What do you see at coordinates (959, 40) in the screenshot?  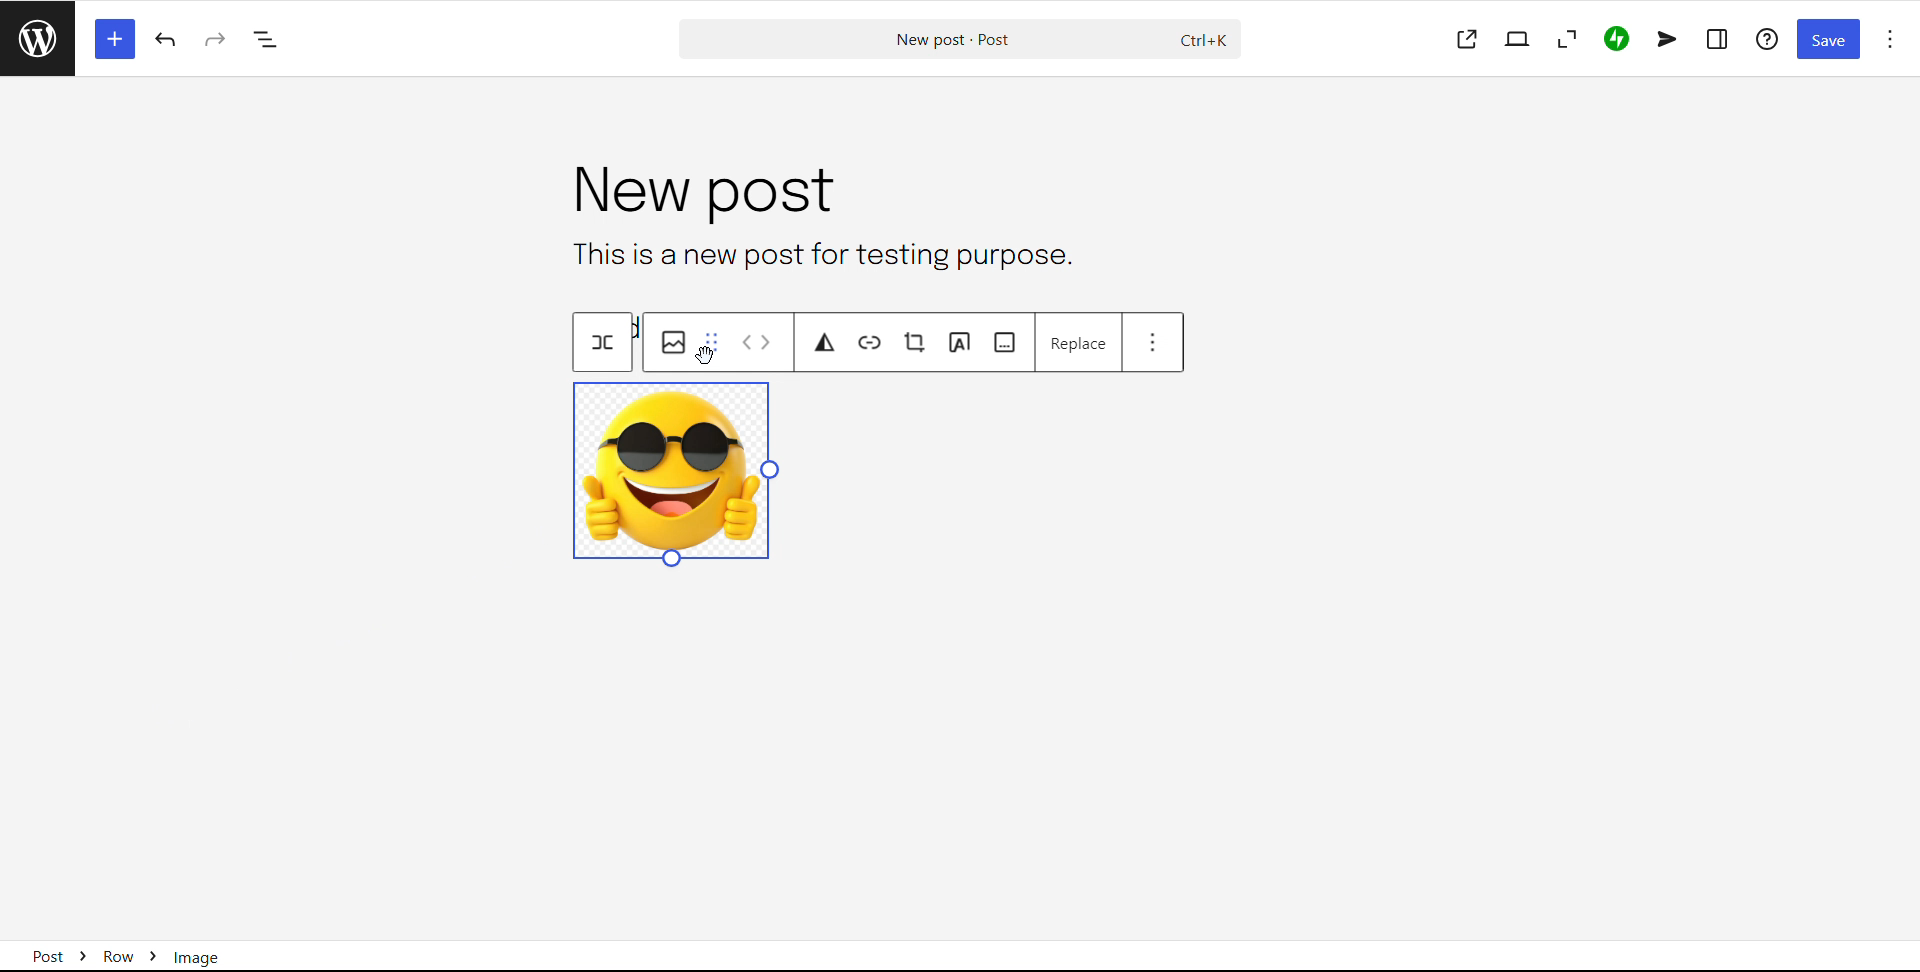 I see `search post and commands` at bounding box center [959, 40].